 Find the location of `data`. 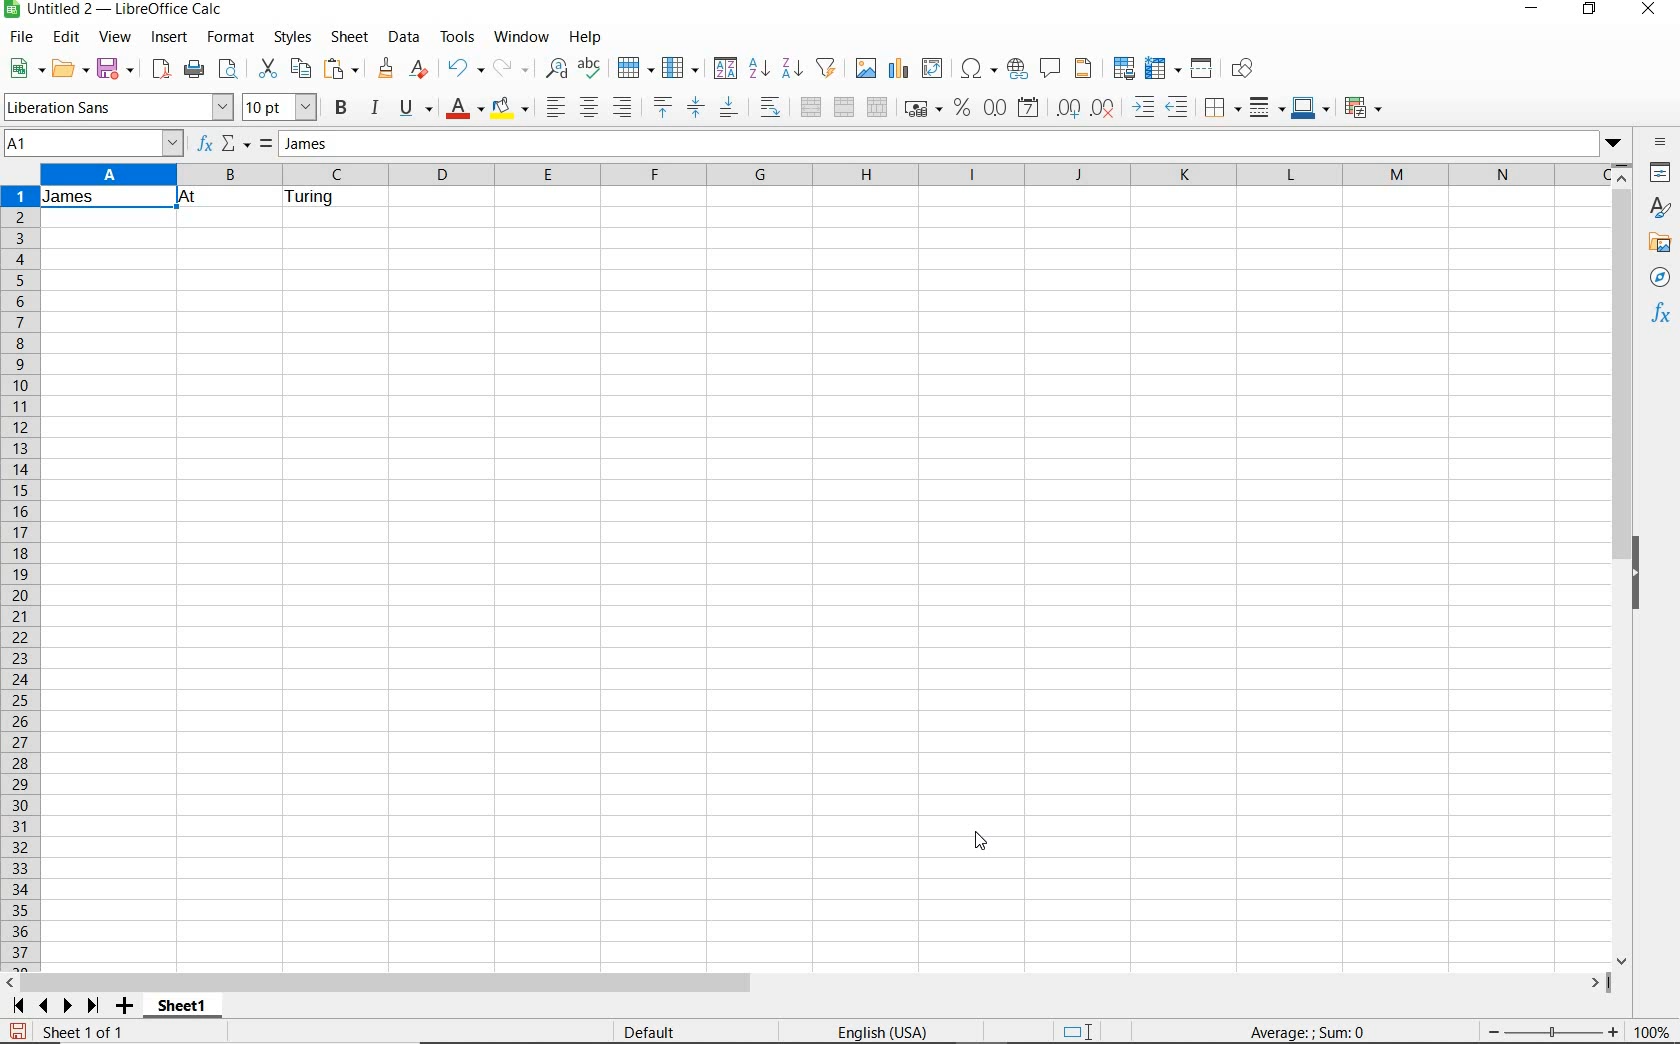

data is located at coordinates (405, 37).